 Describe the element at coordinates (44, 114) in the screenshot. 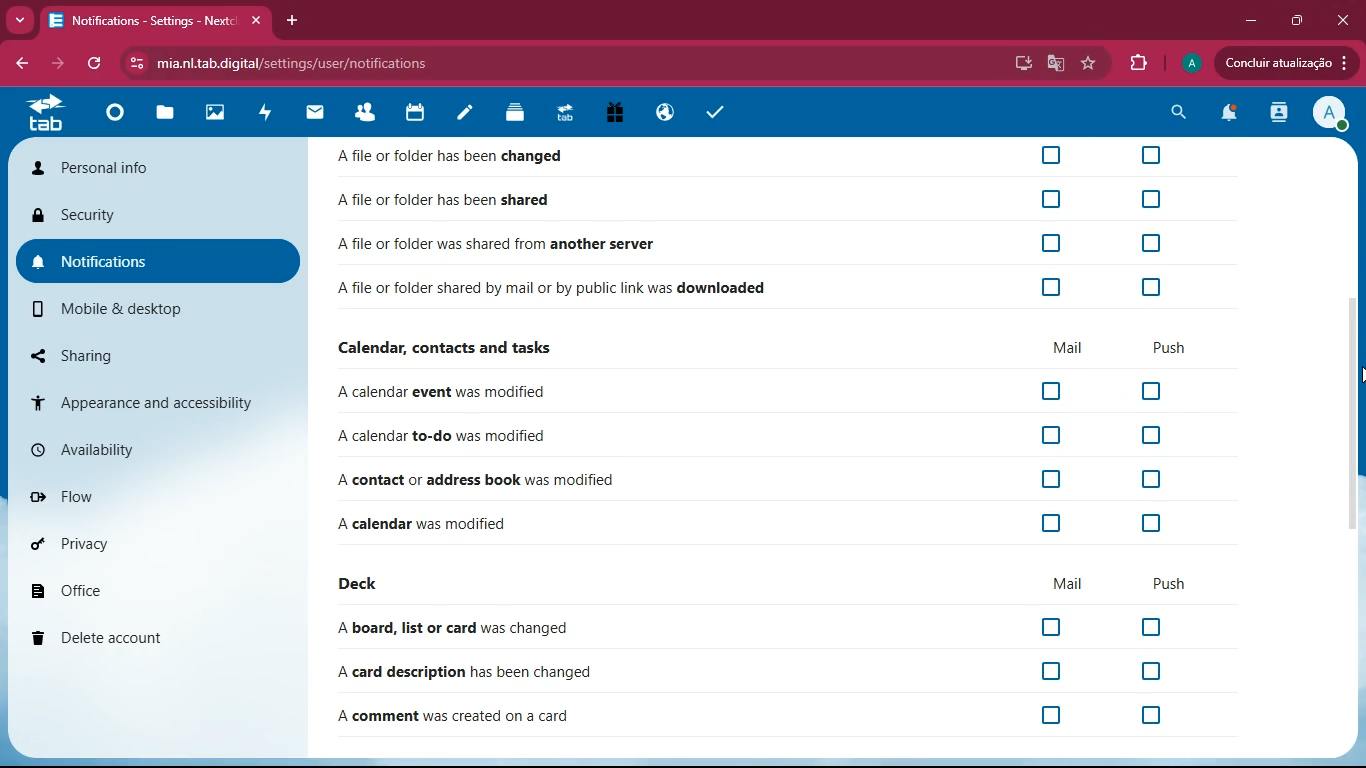

I see `tab` at that location.